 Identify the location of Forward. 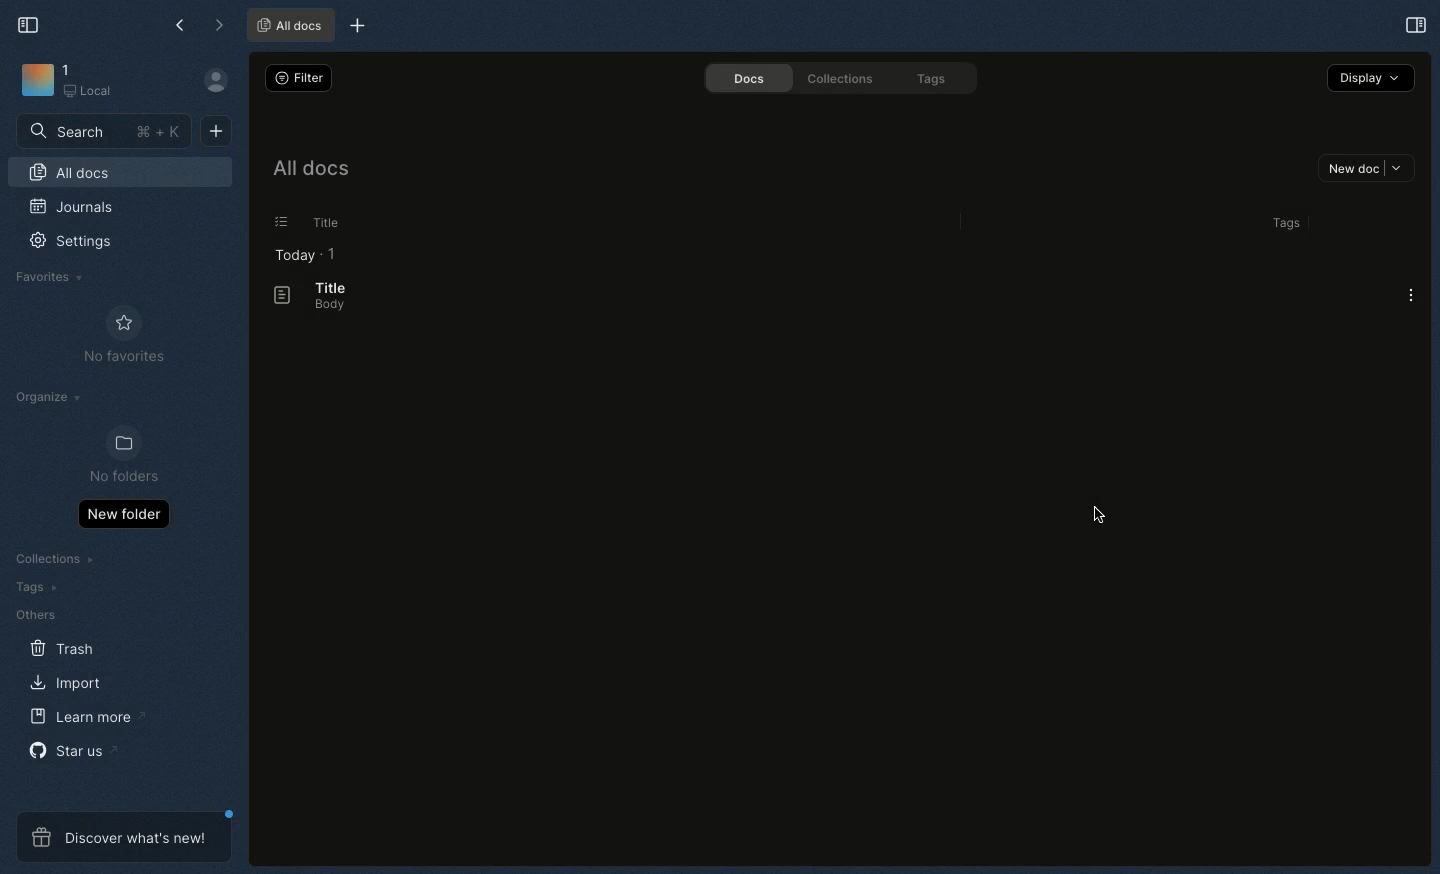
(219, 27).